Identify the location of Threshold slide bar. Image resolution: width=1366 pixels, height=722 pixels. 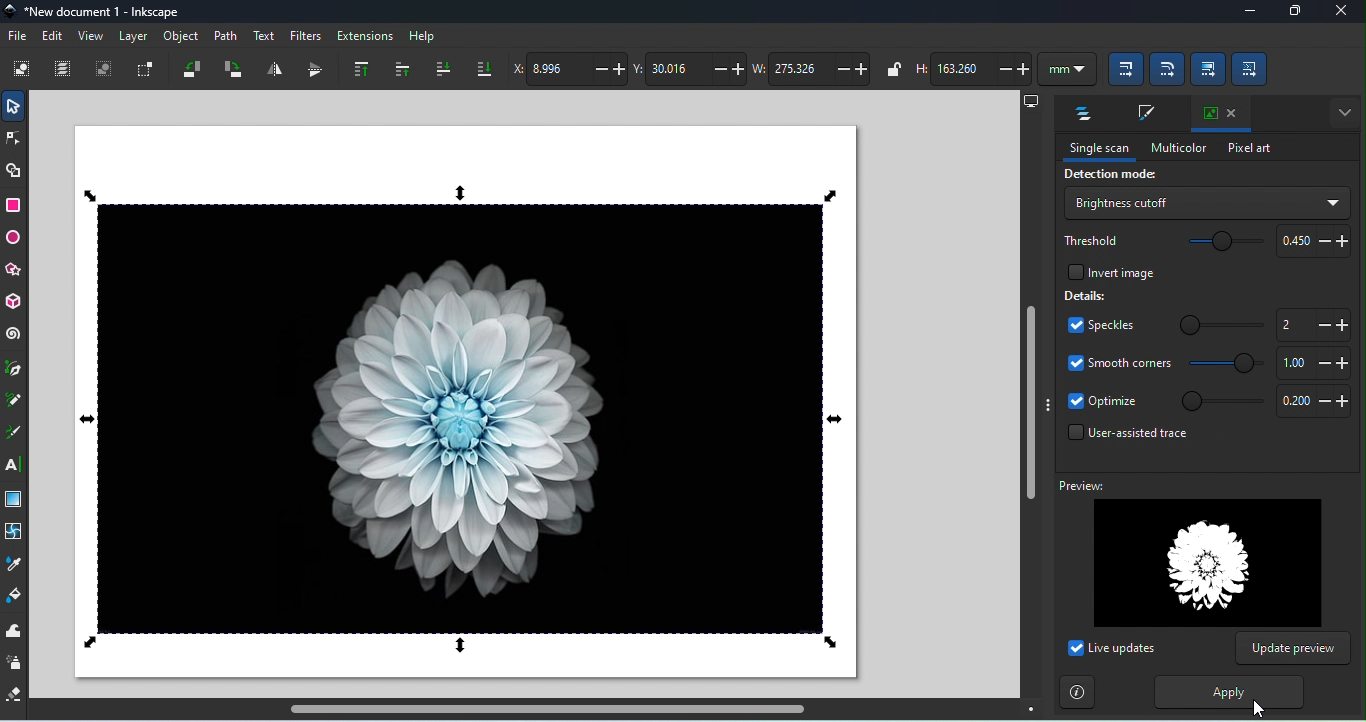
(1219, 242).